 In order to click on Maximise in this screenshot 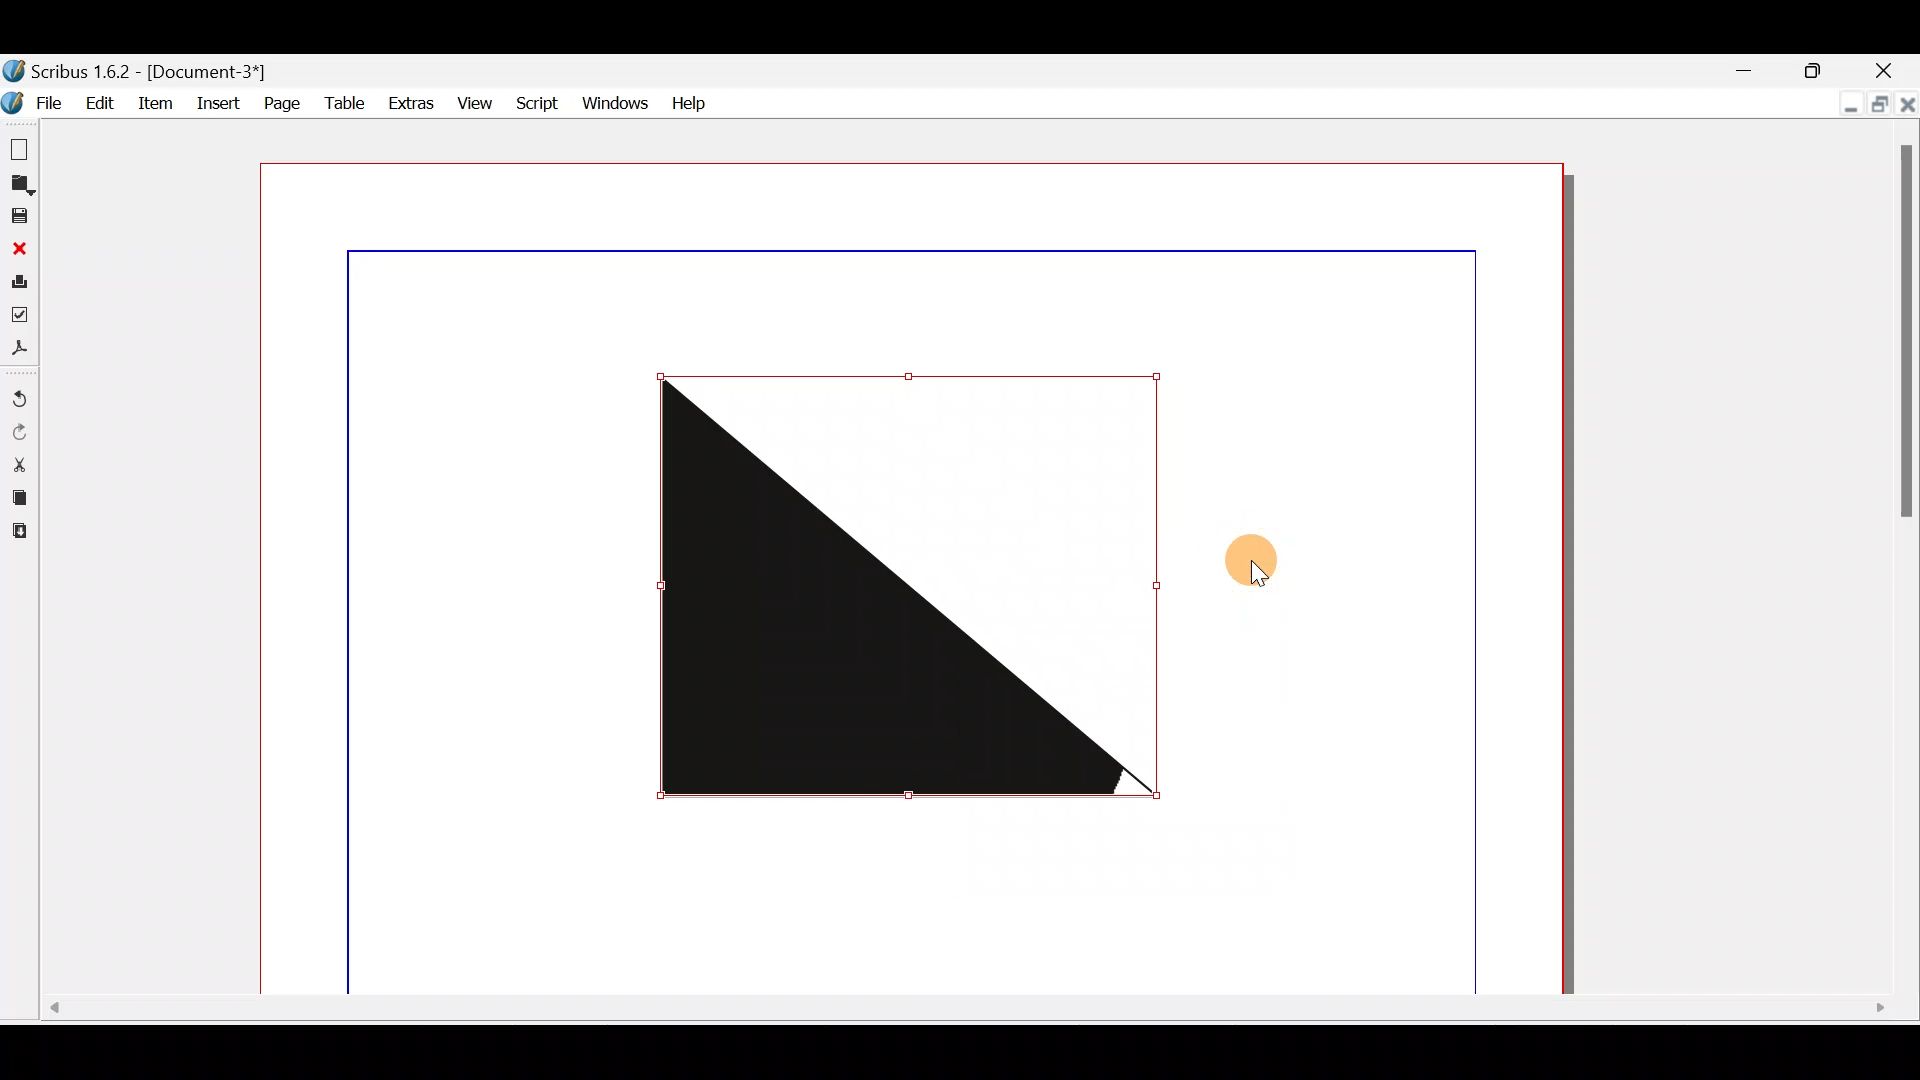, I will do `click(1880, 105)`.